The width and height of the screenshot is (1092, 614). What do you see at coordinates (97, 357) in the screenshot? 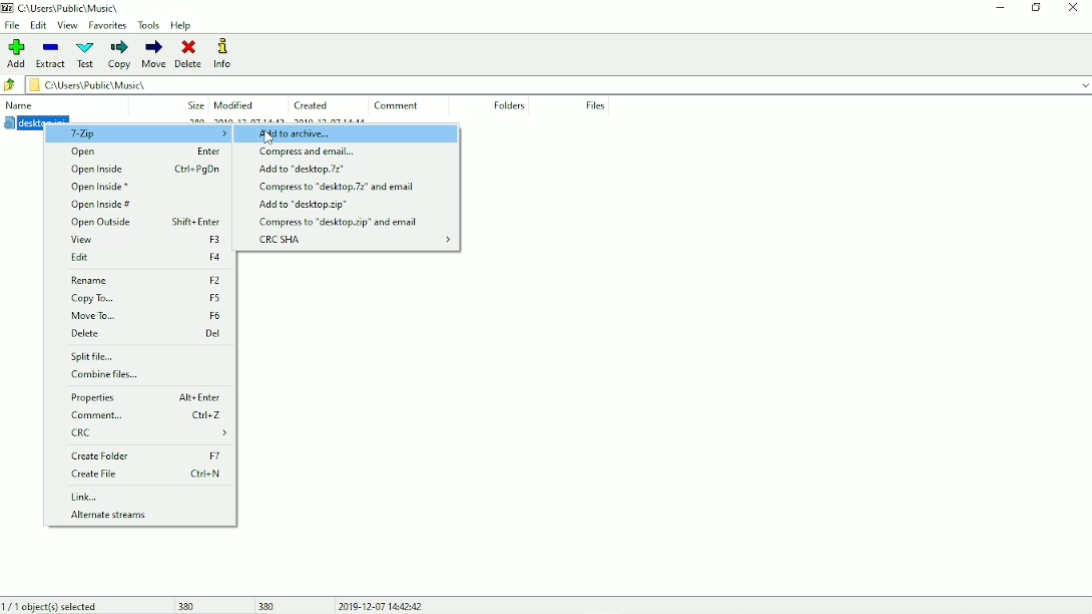
I see `Split file` at bounding box center [97, 357].